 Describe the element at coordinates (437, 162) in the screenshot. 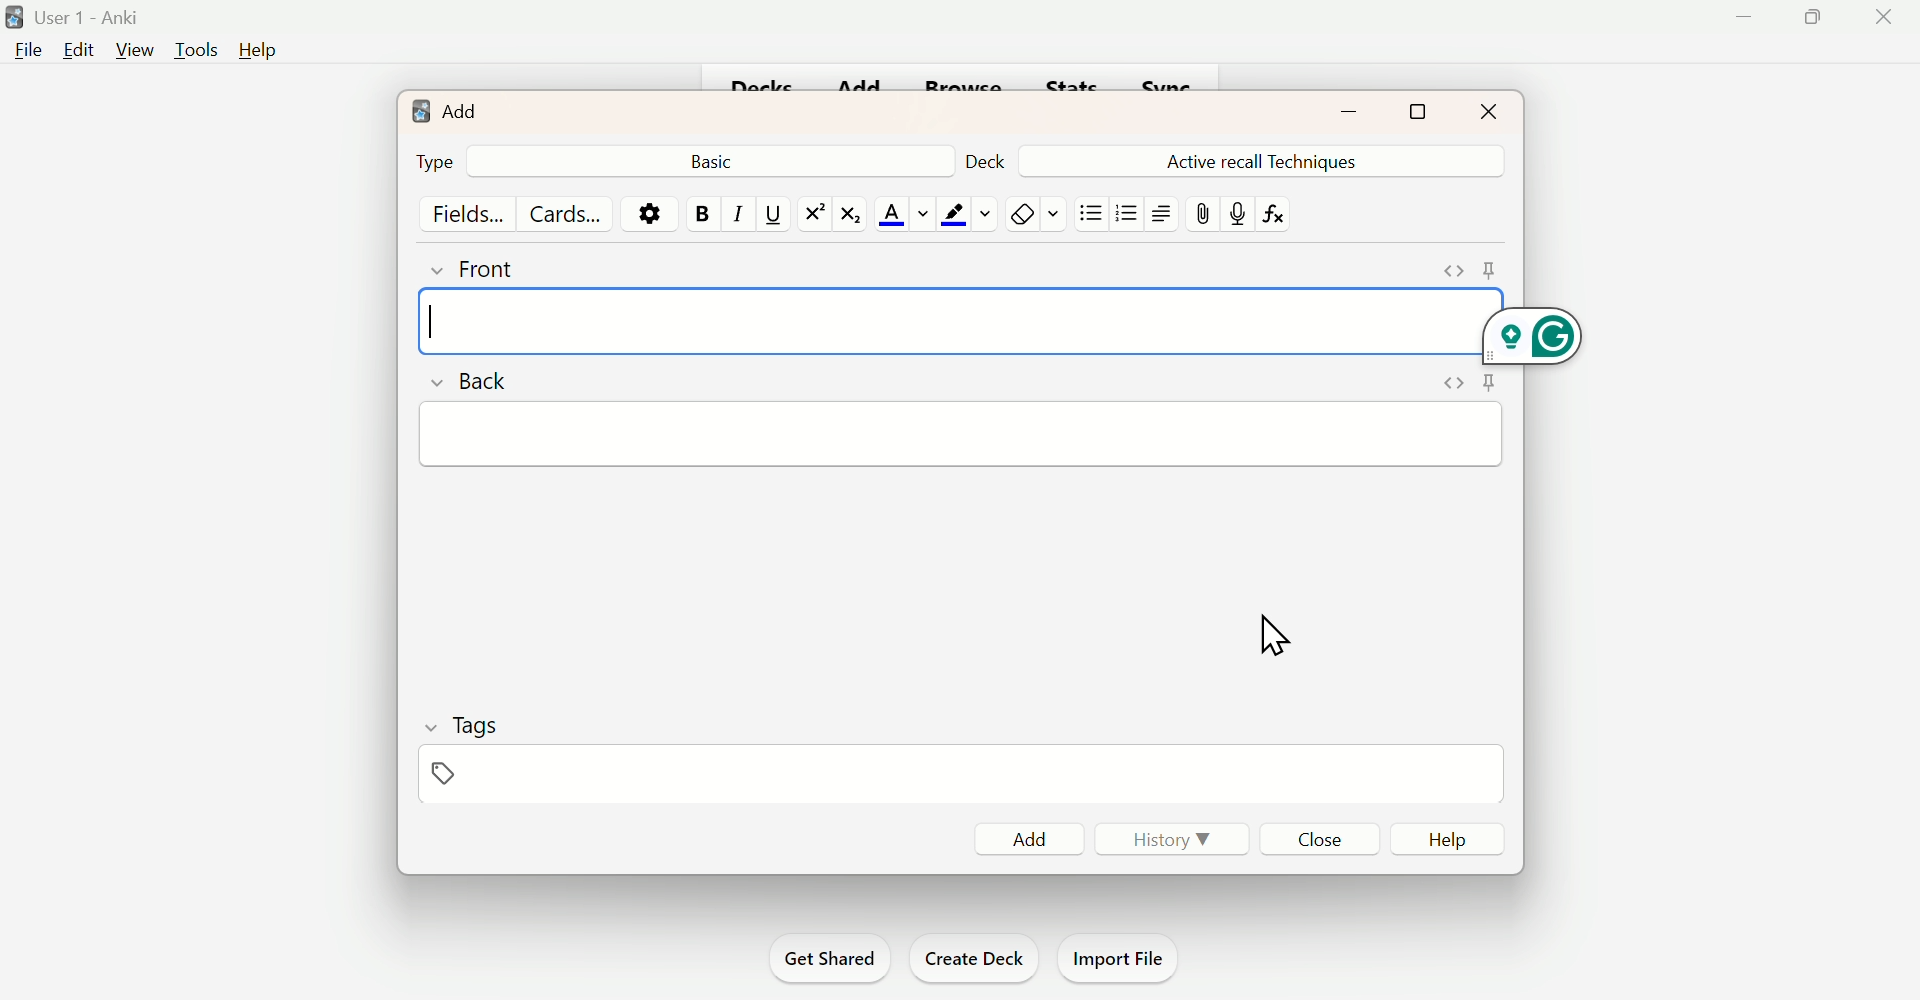

I see `Type` at that location.